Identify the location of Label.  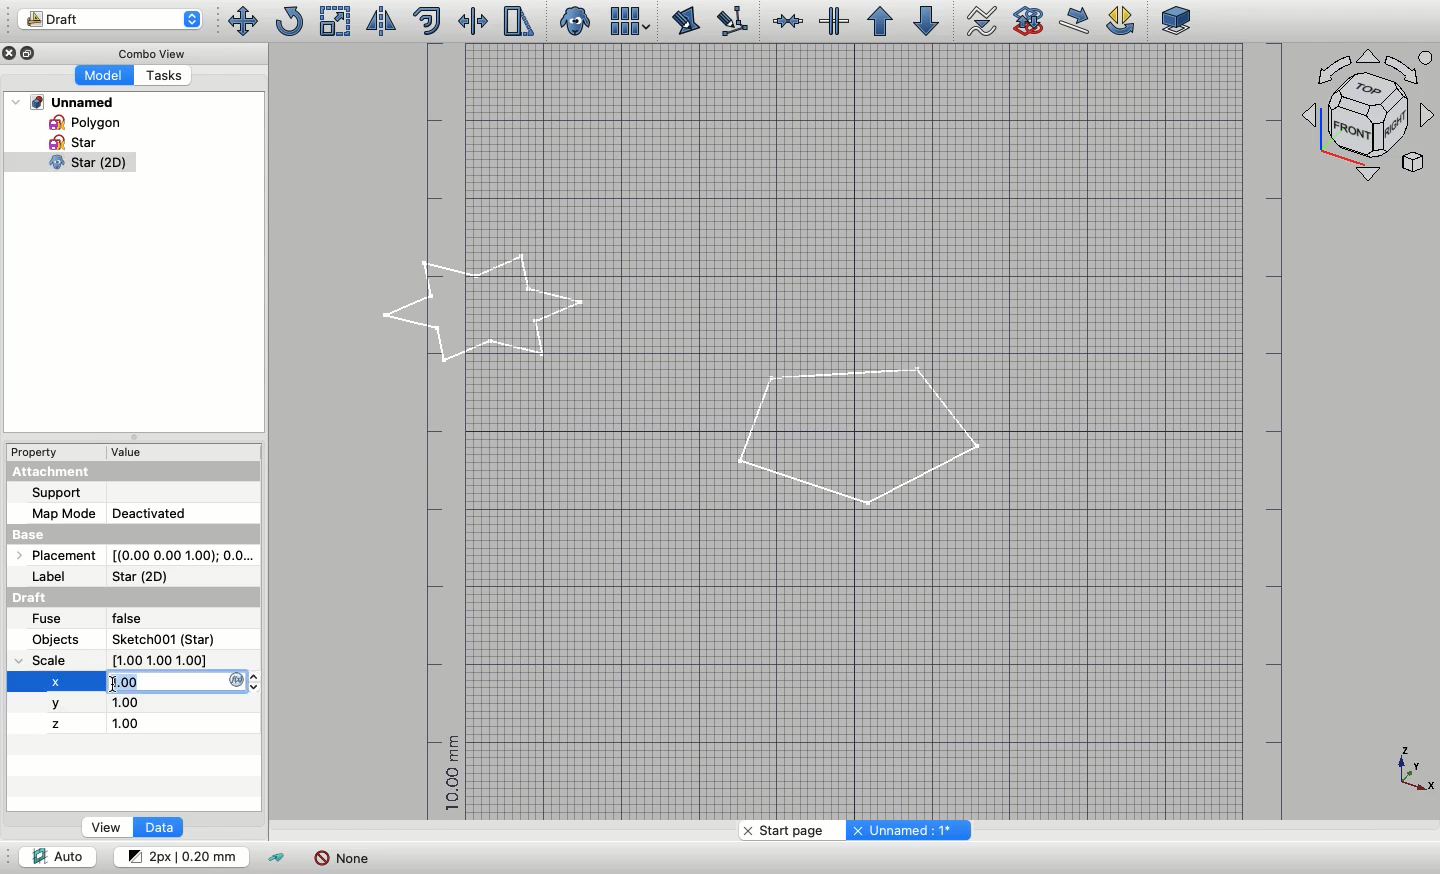
(56, 577).